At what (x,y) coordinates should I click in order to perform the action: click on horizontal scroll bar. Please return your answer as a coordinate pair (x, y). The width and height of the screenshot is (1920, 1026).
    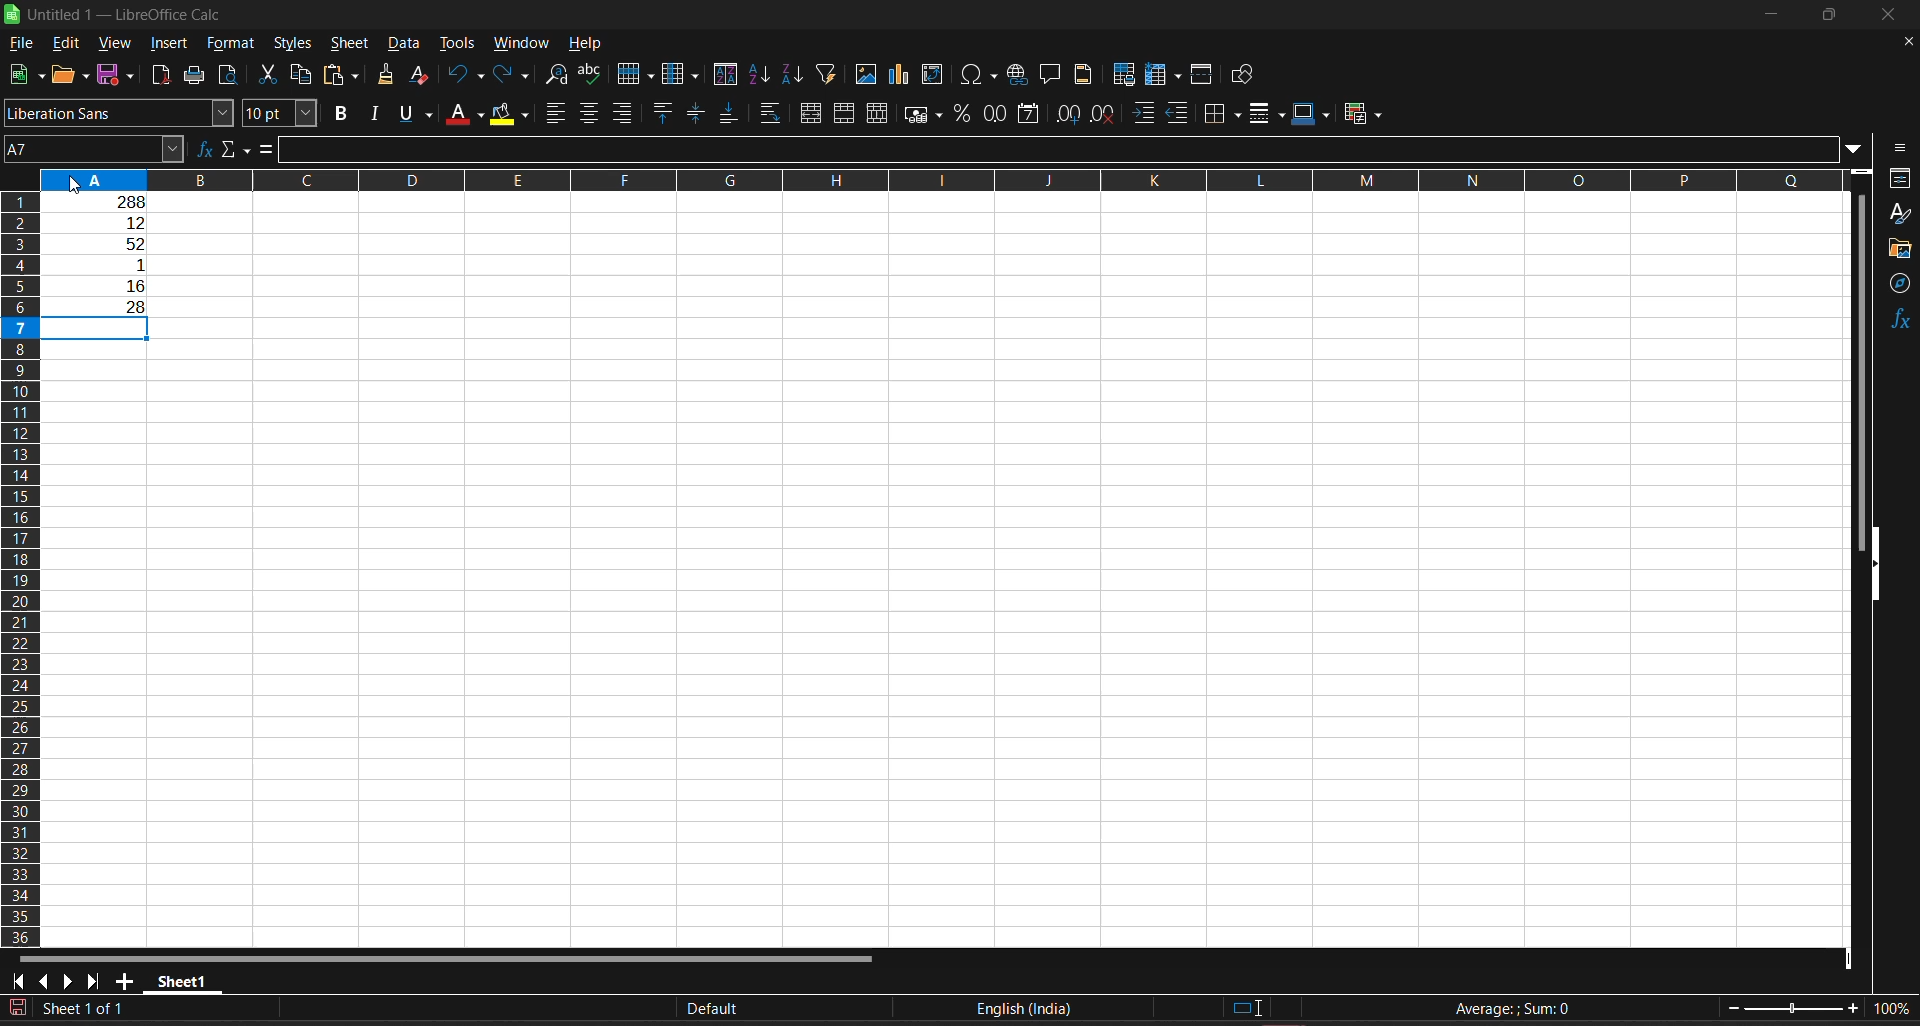
    Looking at the image, I should click on (448, 956).